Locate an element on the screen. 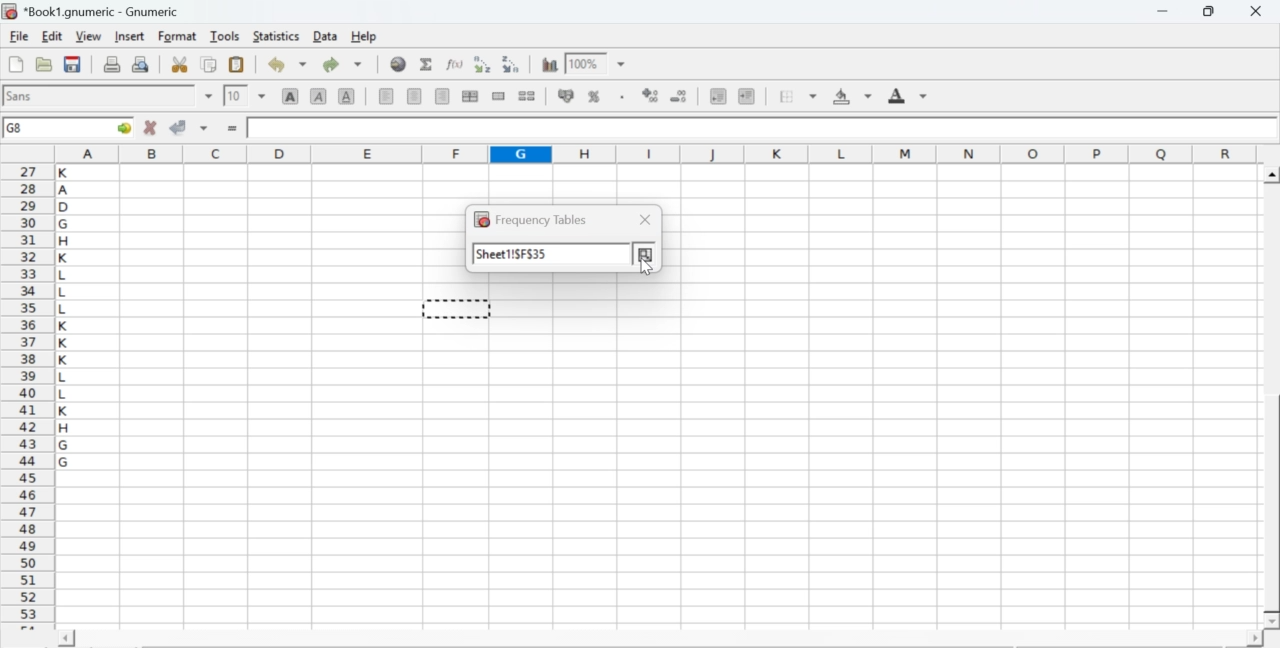 The image size is (1280, 648). center horizontally is located at coordinates (470, 96).